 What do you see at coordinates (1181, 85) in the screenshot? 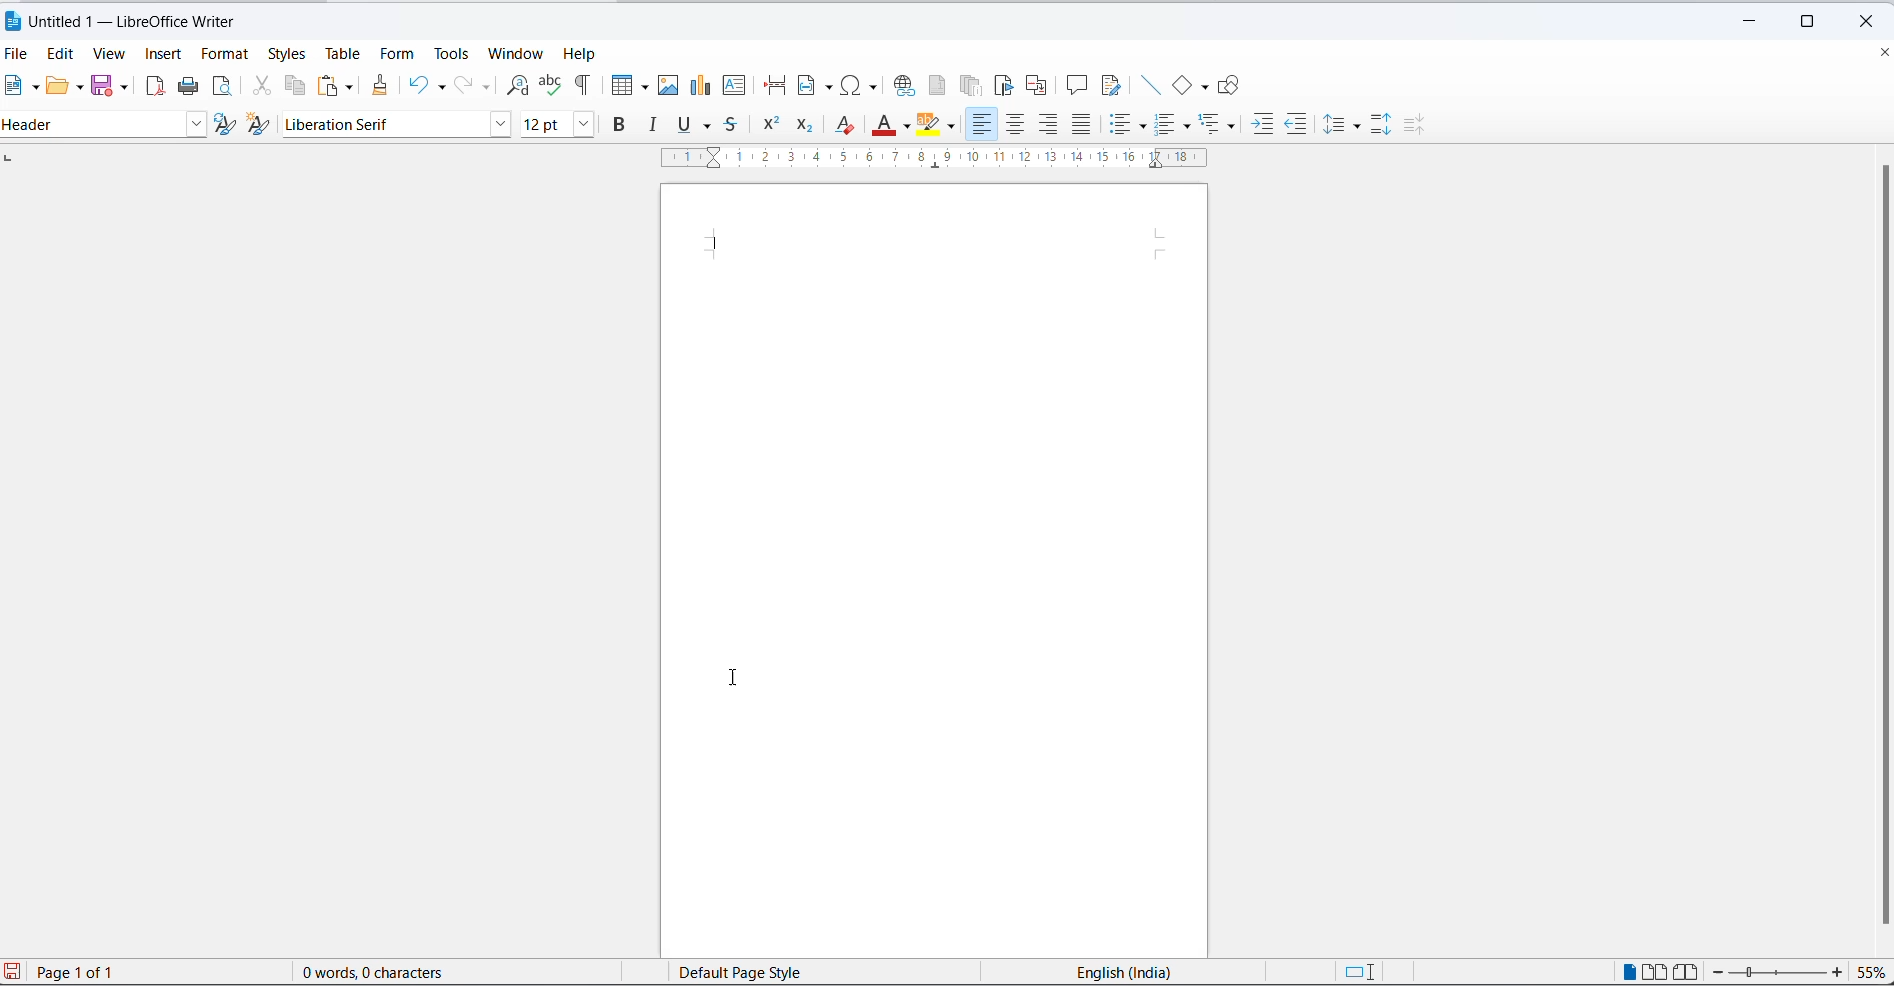
I see `basic shapes` at bounding box center [1181, 85].